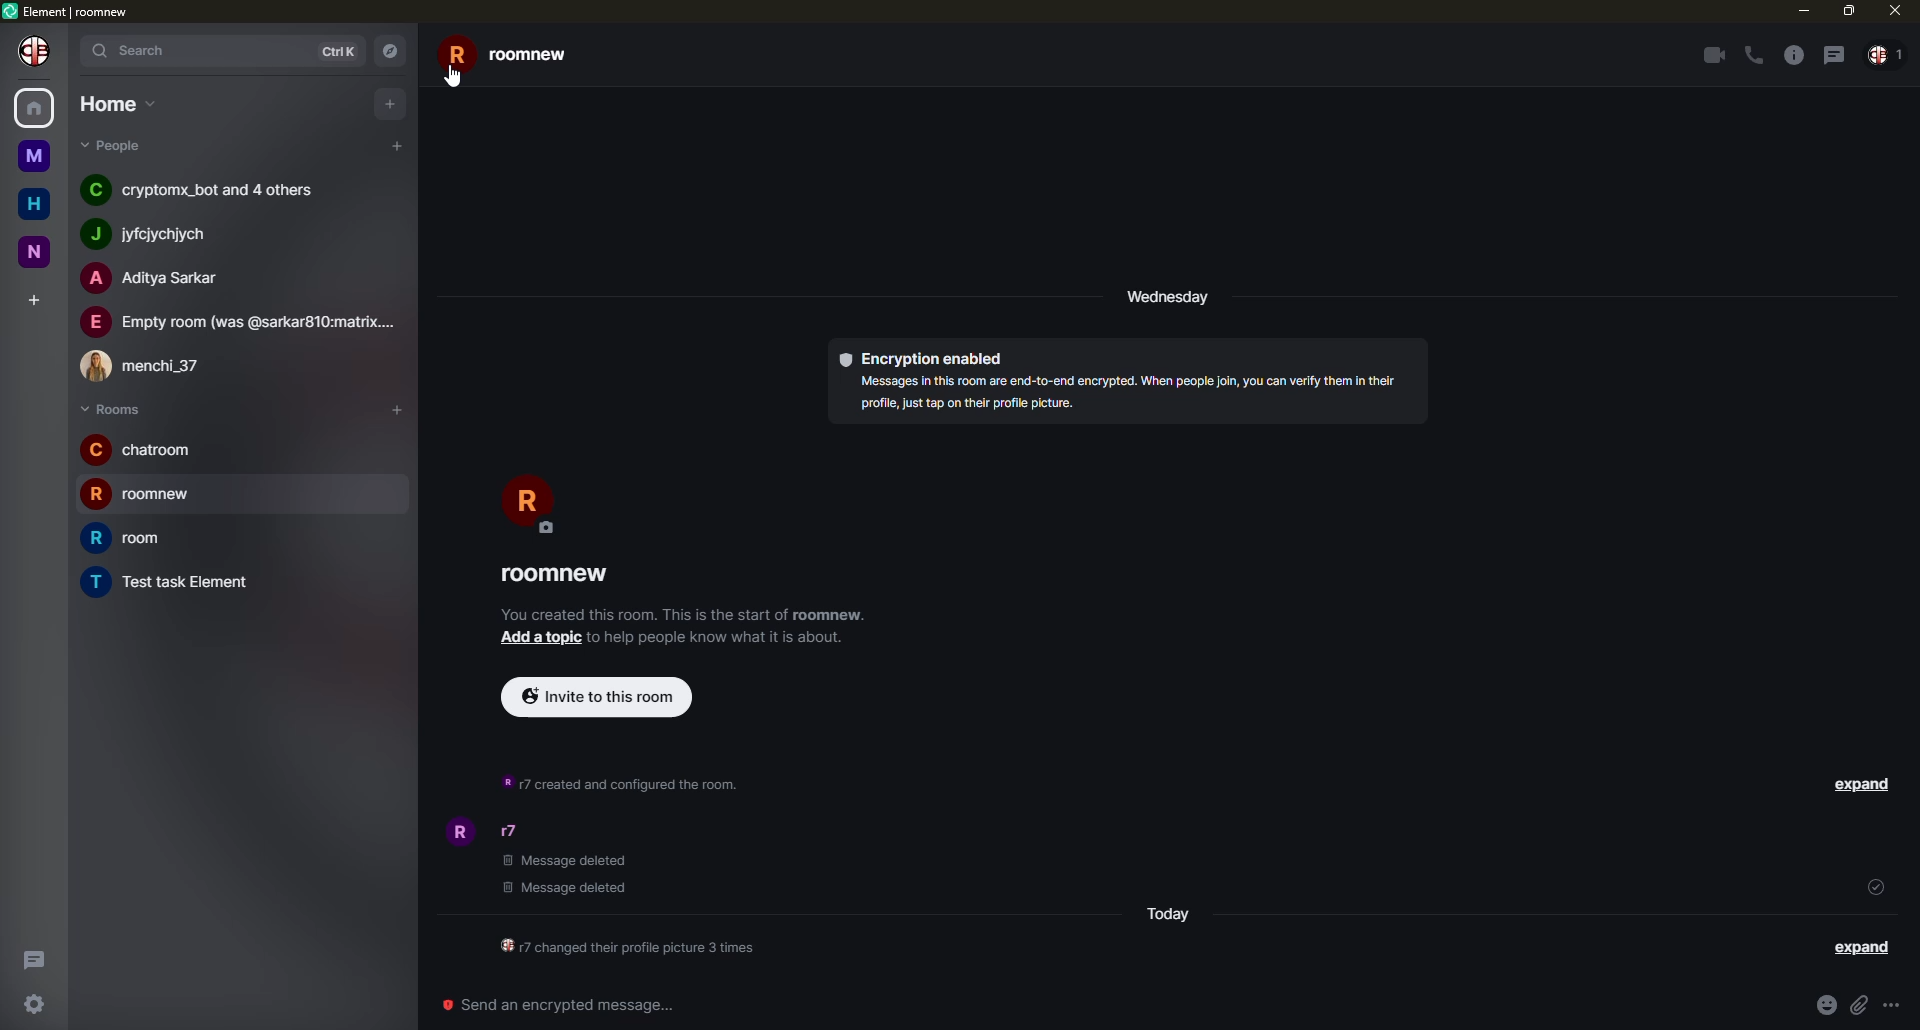 The width and height of the screenshot is (1920, 1030). I want to click on people, so click(157, 232).